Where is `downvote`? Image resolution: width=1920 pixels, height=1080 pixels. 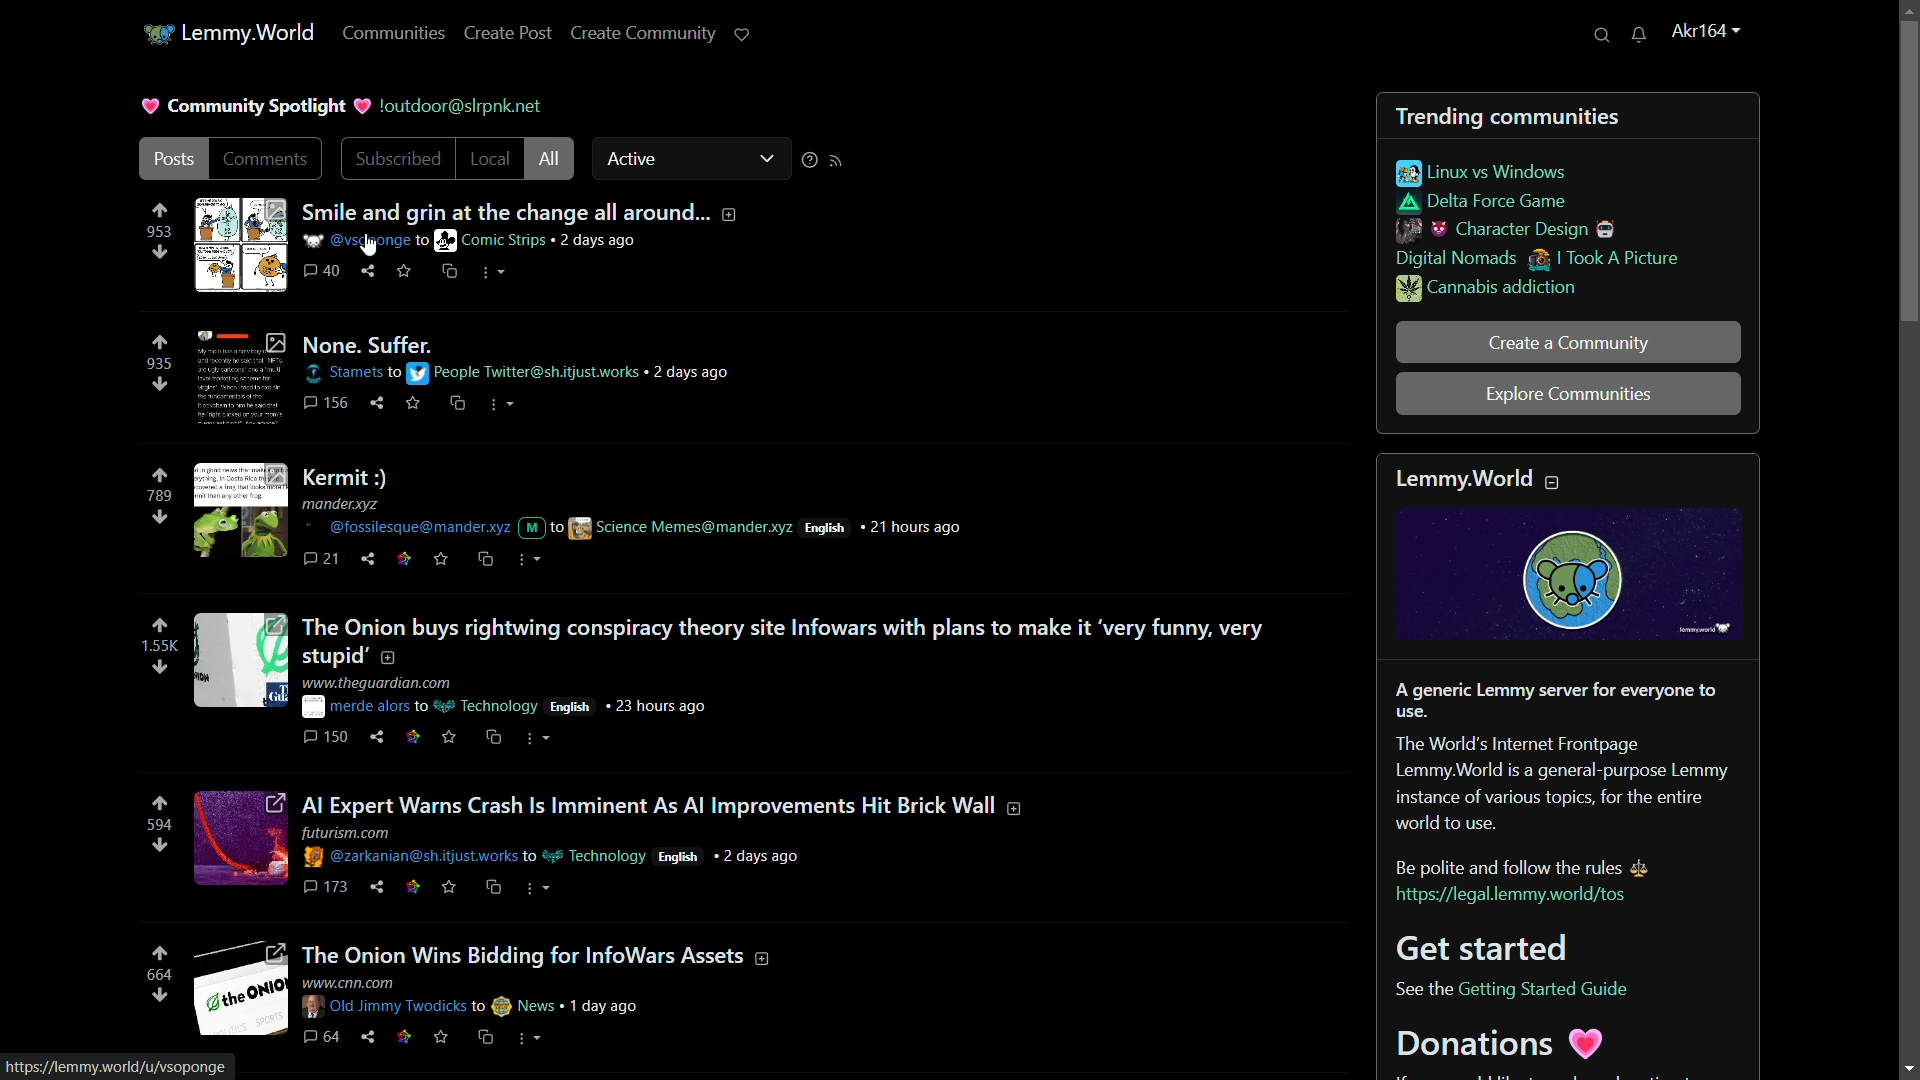 downvote is located at coordinates (160, 846).